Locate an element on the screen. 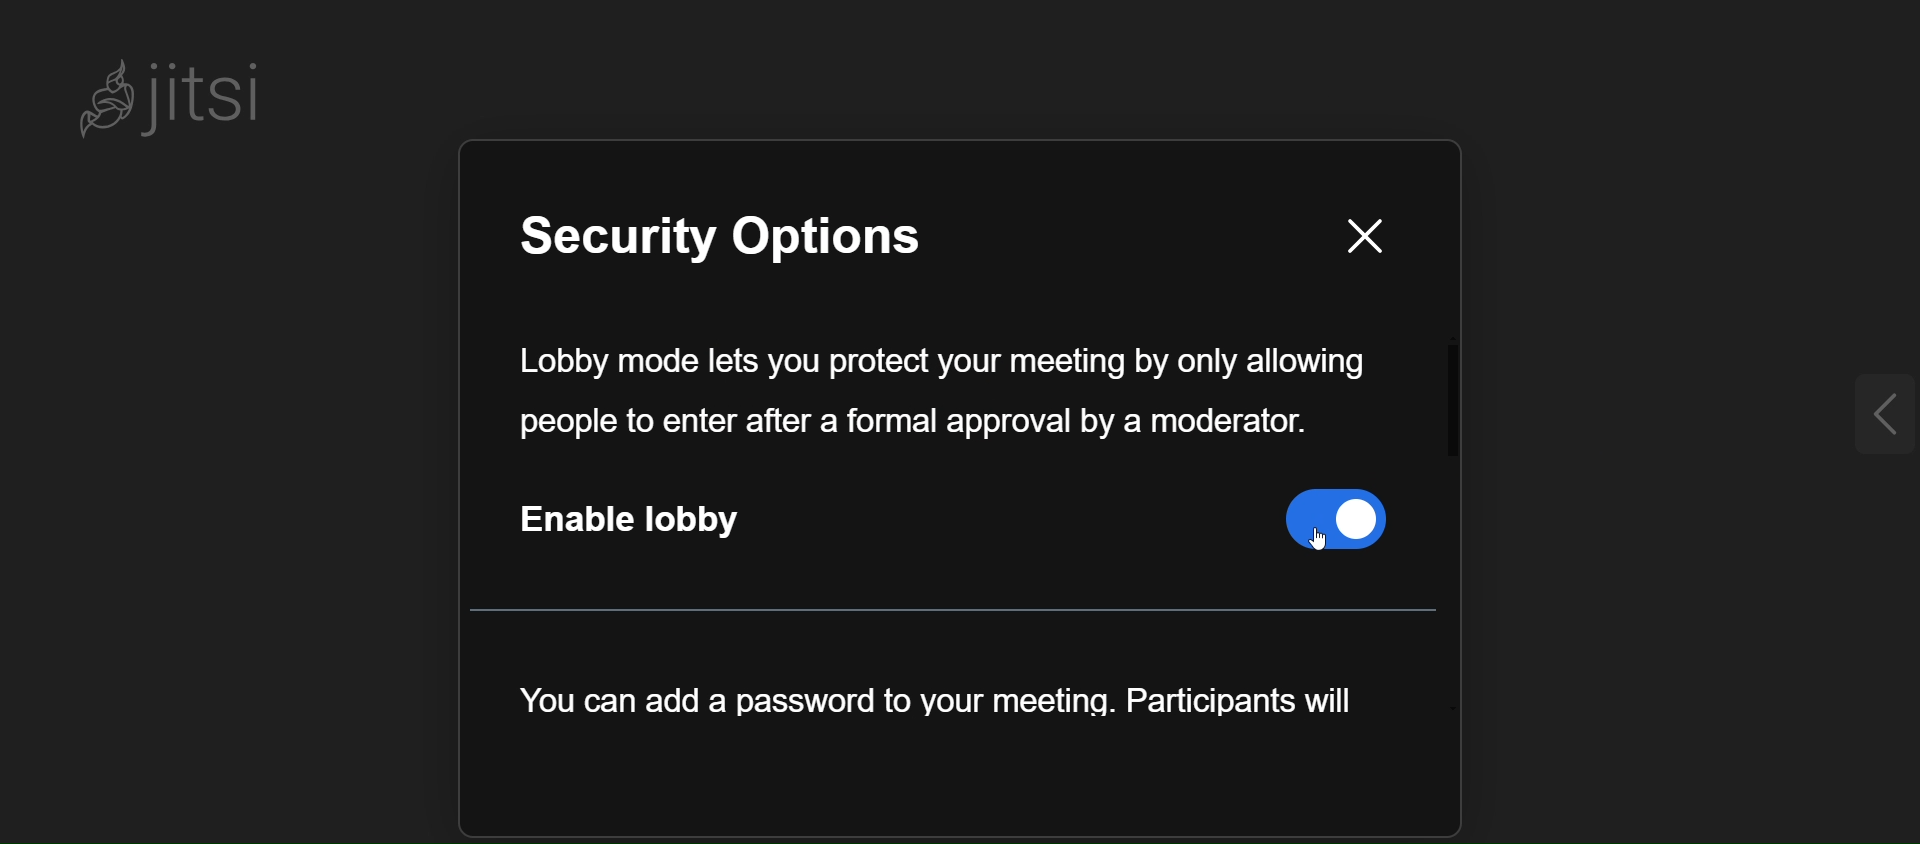 This screenshot has height=844, width=1920. security options is located at coordinates (773, 245).